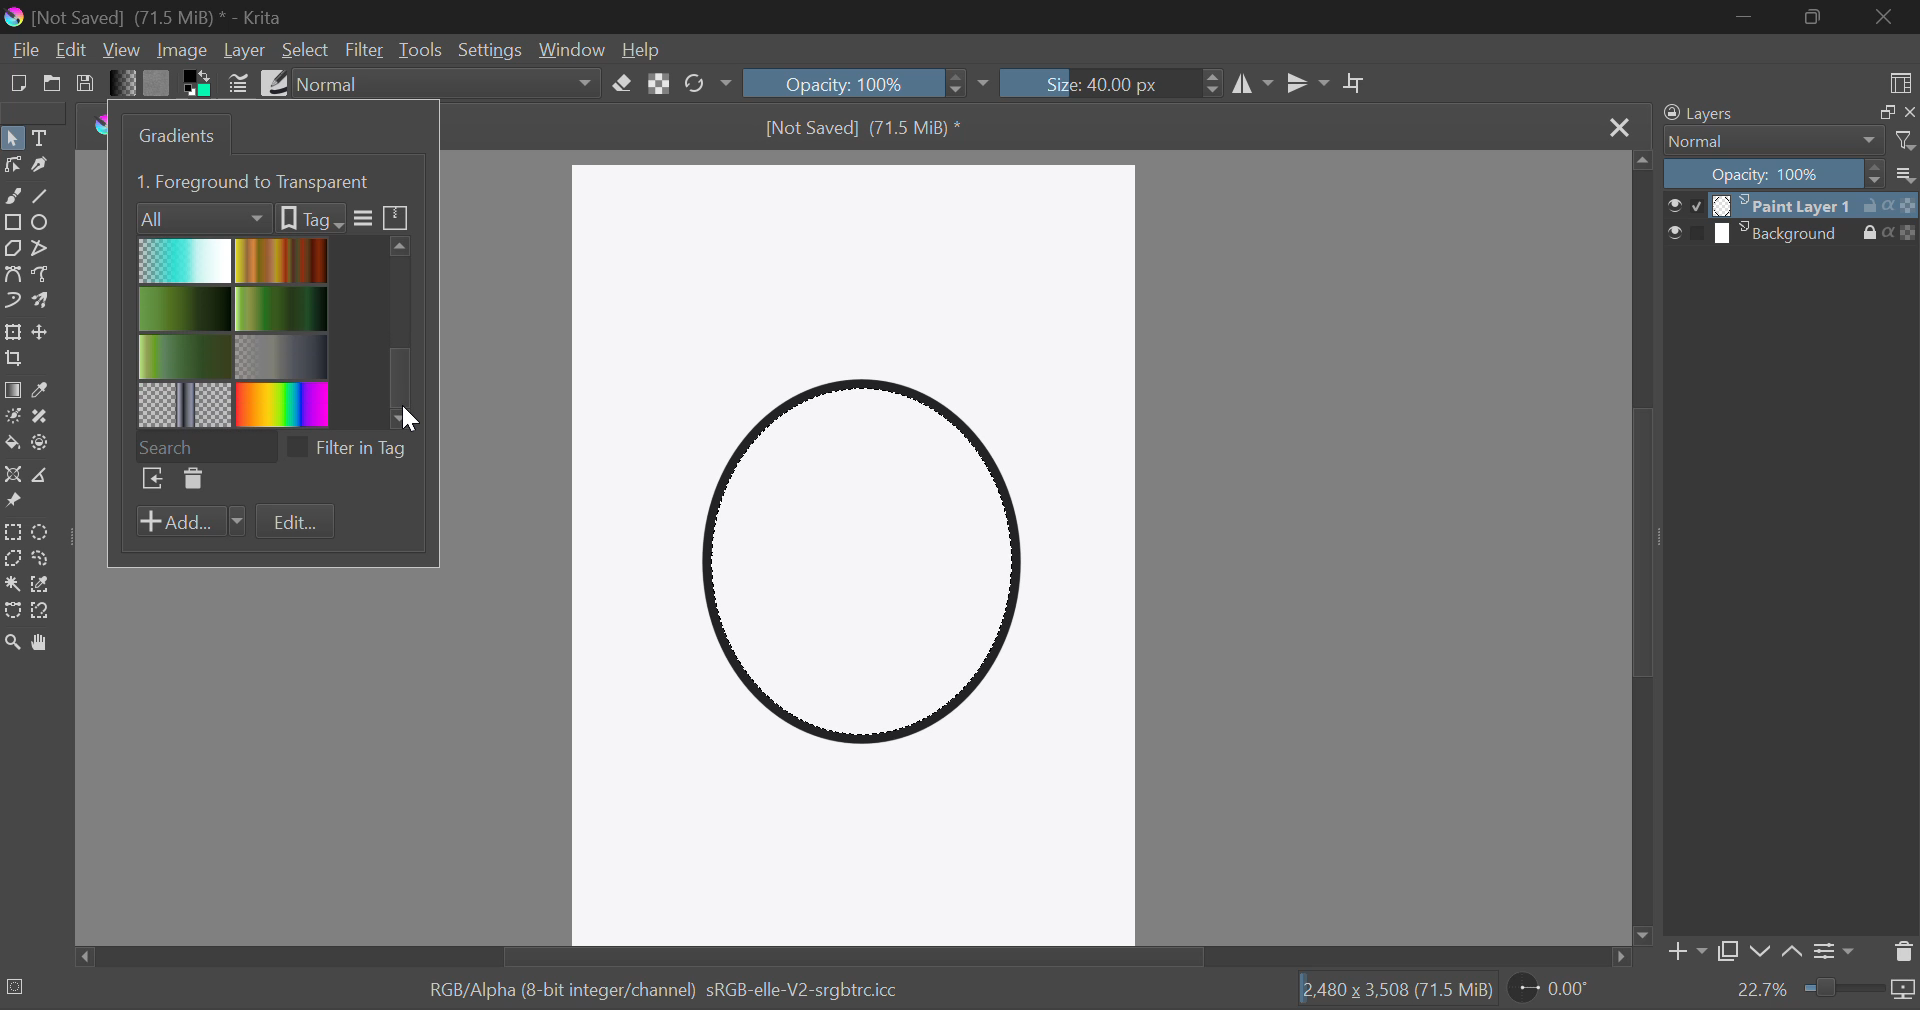  What do you see at coordinates (46, 390) in the screenshot?
I see `Eyedropper` at bounding box center [46, 390].